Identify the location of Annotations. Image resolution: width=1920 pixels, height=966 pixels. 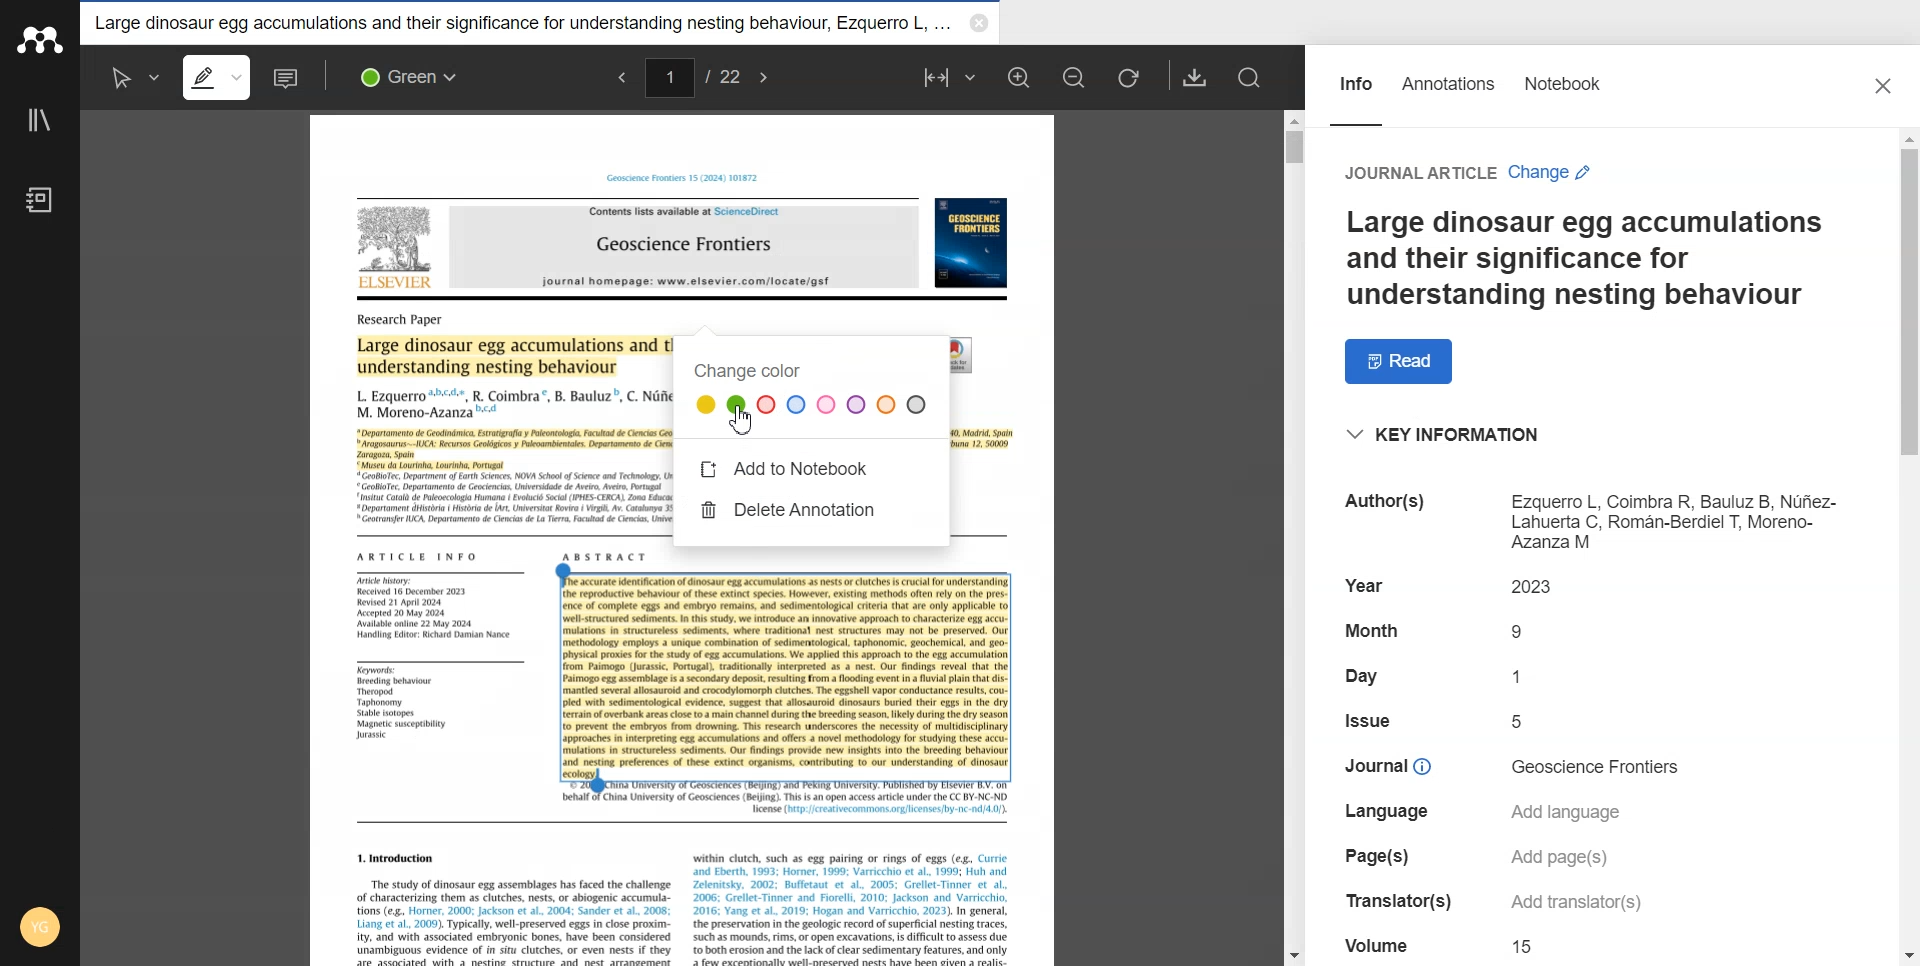
(1449, 95).